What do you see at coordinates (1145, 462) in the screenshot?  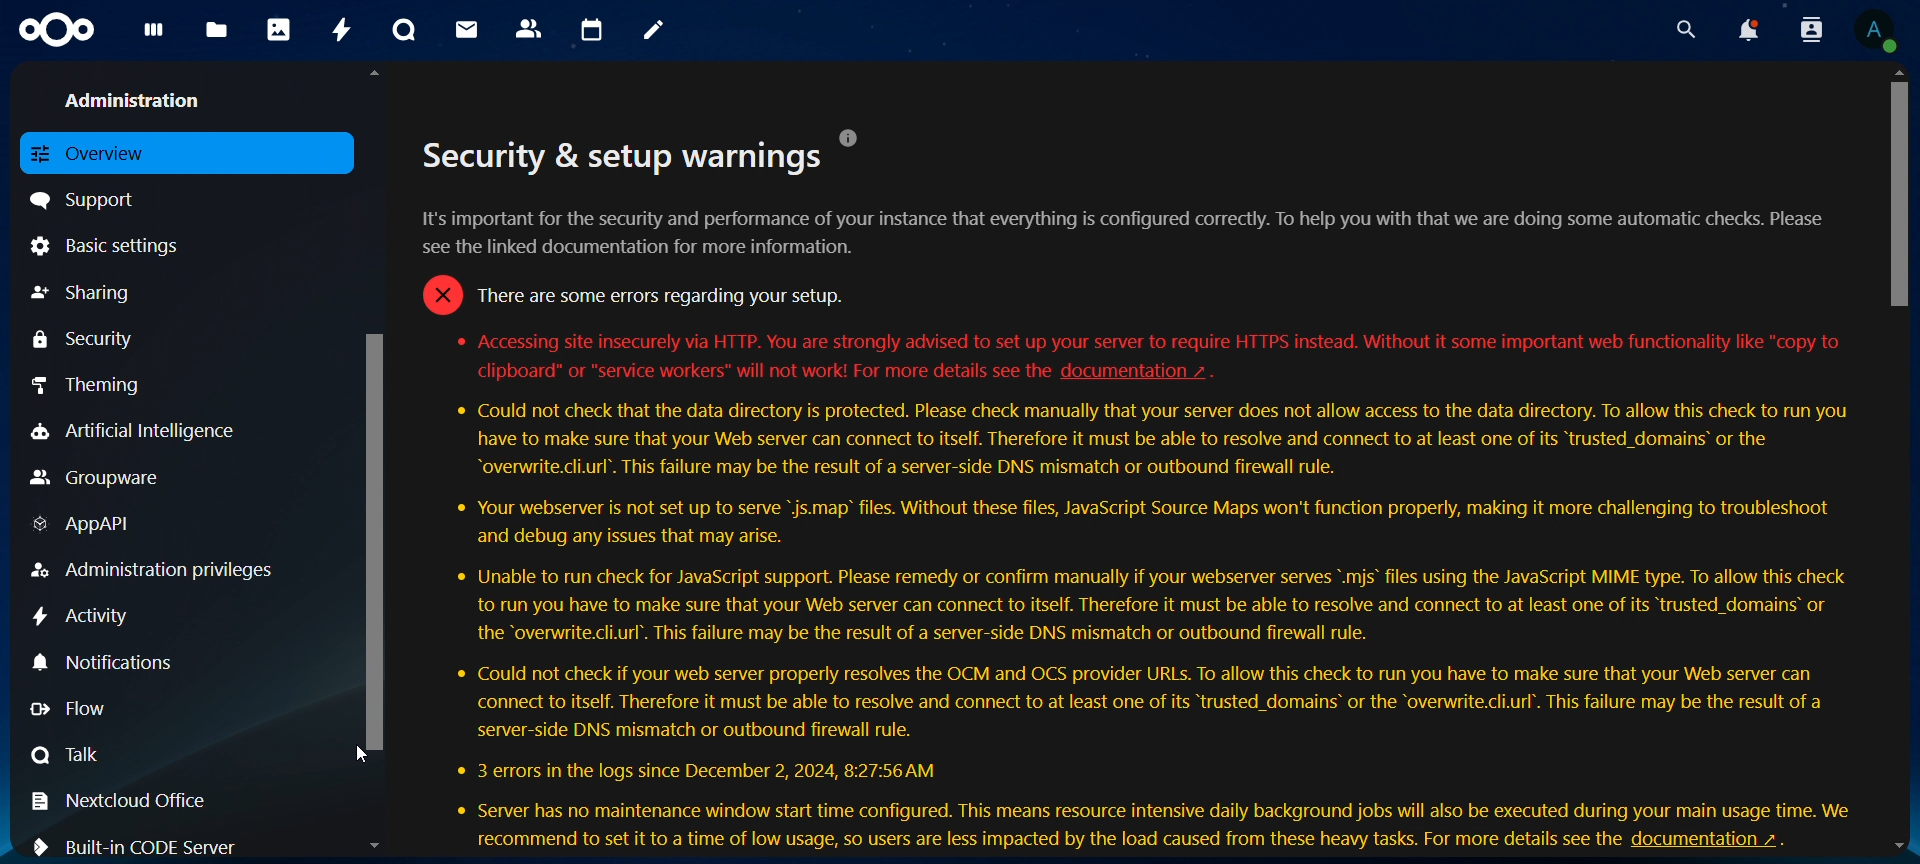 I see `. . [J]
Security & setup warnings
It's important for the security and performance of your instance that everything is configured correctly. To help you with that we are doing some automatic checks. Please
see the linked documentation for more information.
x] There are some errors regarding your setup.

* Accessing site insecurely via HTTP. You are strongly advised to set up your server to require HTTPS instead. Without it some important web functionality like “copy to
clipboard” or "service workers" will not work! For more details see the documentation ~ .

* Could not check that the data directory is protected. Please check manually that your server does not allow access to the data directory. To allow this check to run you
have to make sure that your Web server can connect to itself. Therefore it must be able to resolve and connect to at least one of its “trusted_domains™ or the
“overwrite.cli.url”. This failure may be the result of a server-side DNS mismatch or outbound firewall rule.

* Your webserver is not set up to serve "js.map’ files. Without these files, JavaScript Source Maps won't function properly, making it more challenging to troubleshoot
and debug any issues that may arise.

* Unable to run check for JavaScript support. Please remedy or confirm manually if your webserver serves "mjs’ files using the JavaScript MIME type. To allow this check
to run you have to make sure that your Web server can connect to itself. Therefore it must be able to resolve and connect to at least one of its “trusted_domains’ or

] the “overwrite.cli.url’. This failure may be the result of a server-side DNS mismatch or outbound firewall rule.

* Could not check if your web server properly resolves the OCM and OCS provider URLs. To allow this check to run you have to make sure that your Web server can
connect to itself. Therefore it must be able to resolve and connect to at least one of its “trusted_domains’ or the “overwrite.cli.url’. This failure may be the result of a
server-side DNS mismatch or outbound firewall rule.

* 3 errors in the logs since December 2, 2024, 8:27:56 AM

* Server has no maintenance window start time configured. This means resource intensive daily background jobs will also be executed during your main usage time. We

~ recommend to set it to a time of low usage, so users are less impacted by the load caused from these heavy tasks. For more details see the documentation ~ .` at bounding box center [1145, 462].